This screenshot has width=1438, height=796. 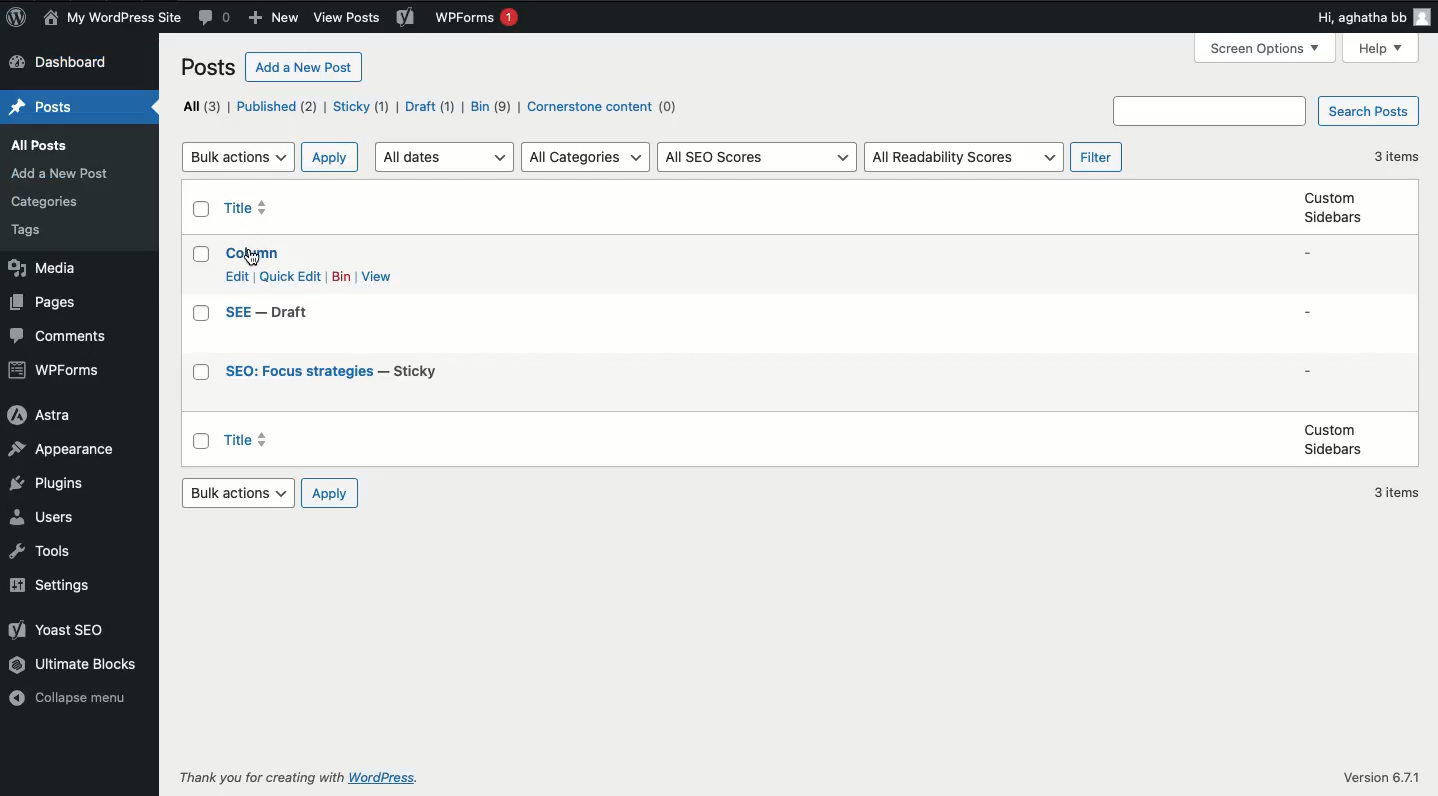 What do you see at coordinates (202, 254) in the screenshot?
I see `checkbox` at bounding box center [202, 254].